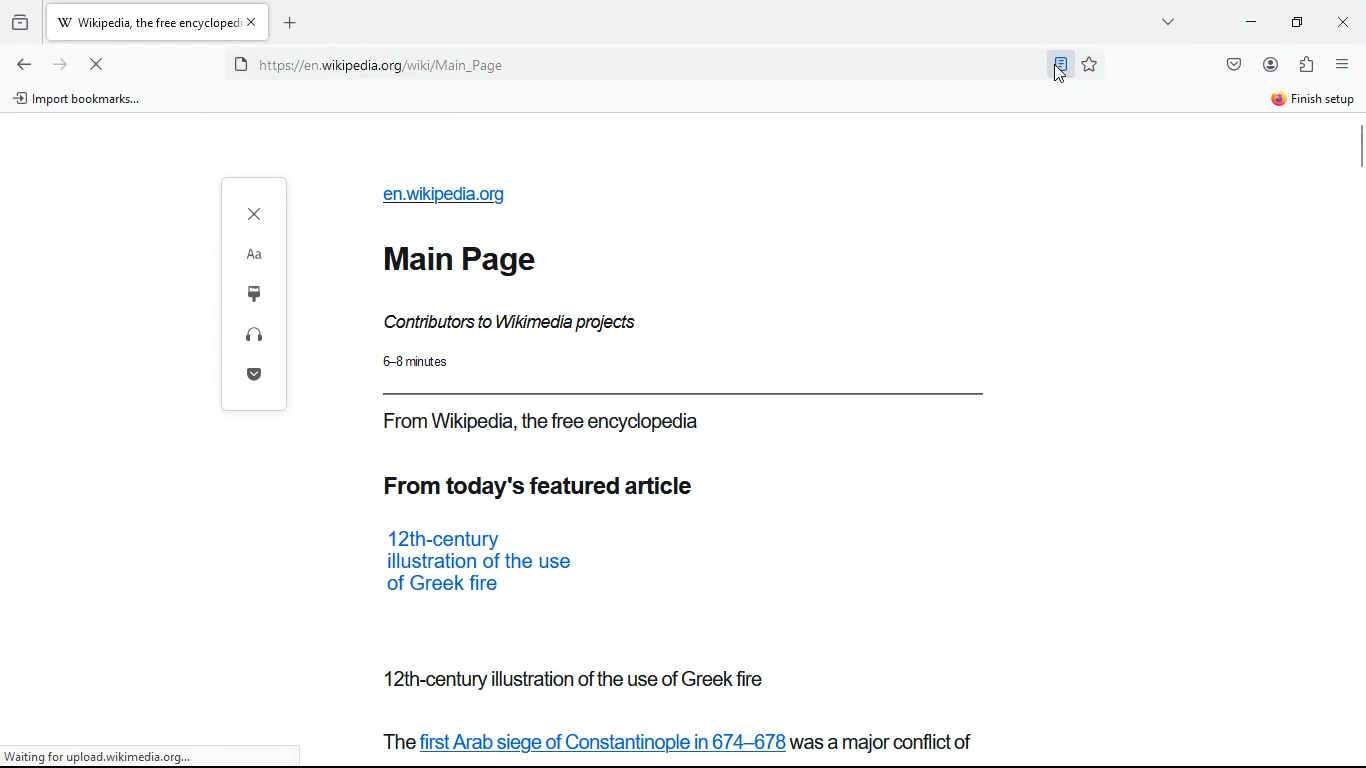  What do you see at coordinates (506, 568) in the screenshot?
I see `from today featured article` at bounding box center [506, 568].